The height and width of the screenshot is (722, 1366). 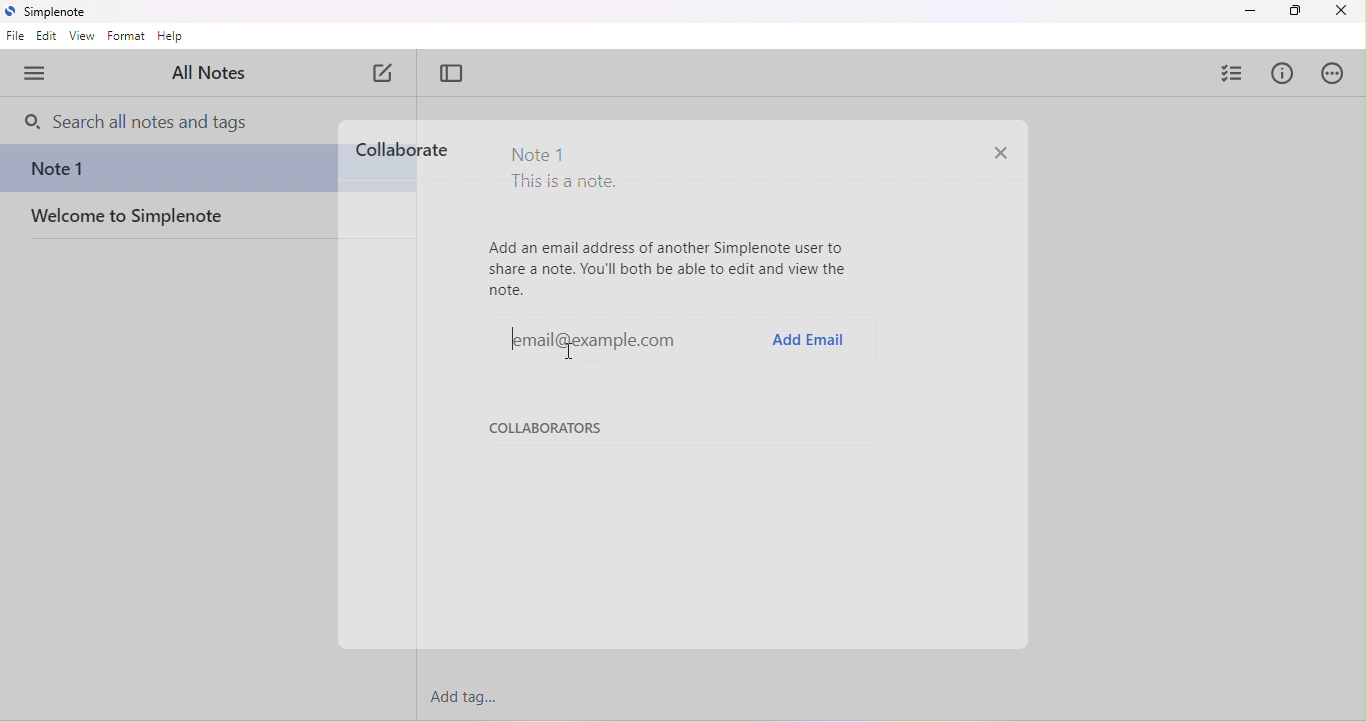 I want to click on Add an email address of another Simplenote user to share a note. You'll both be able to edit and view the note., so click(x=670, y=268).